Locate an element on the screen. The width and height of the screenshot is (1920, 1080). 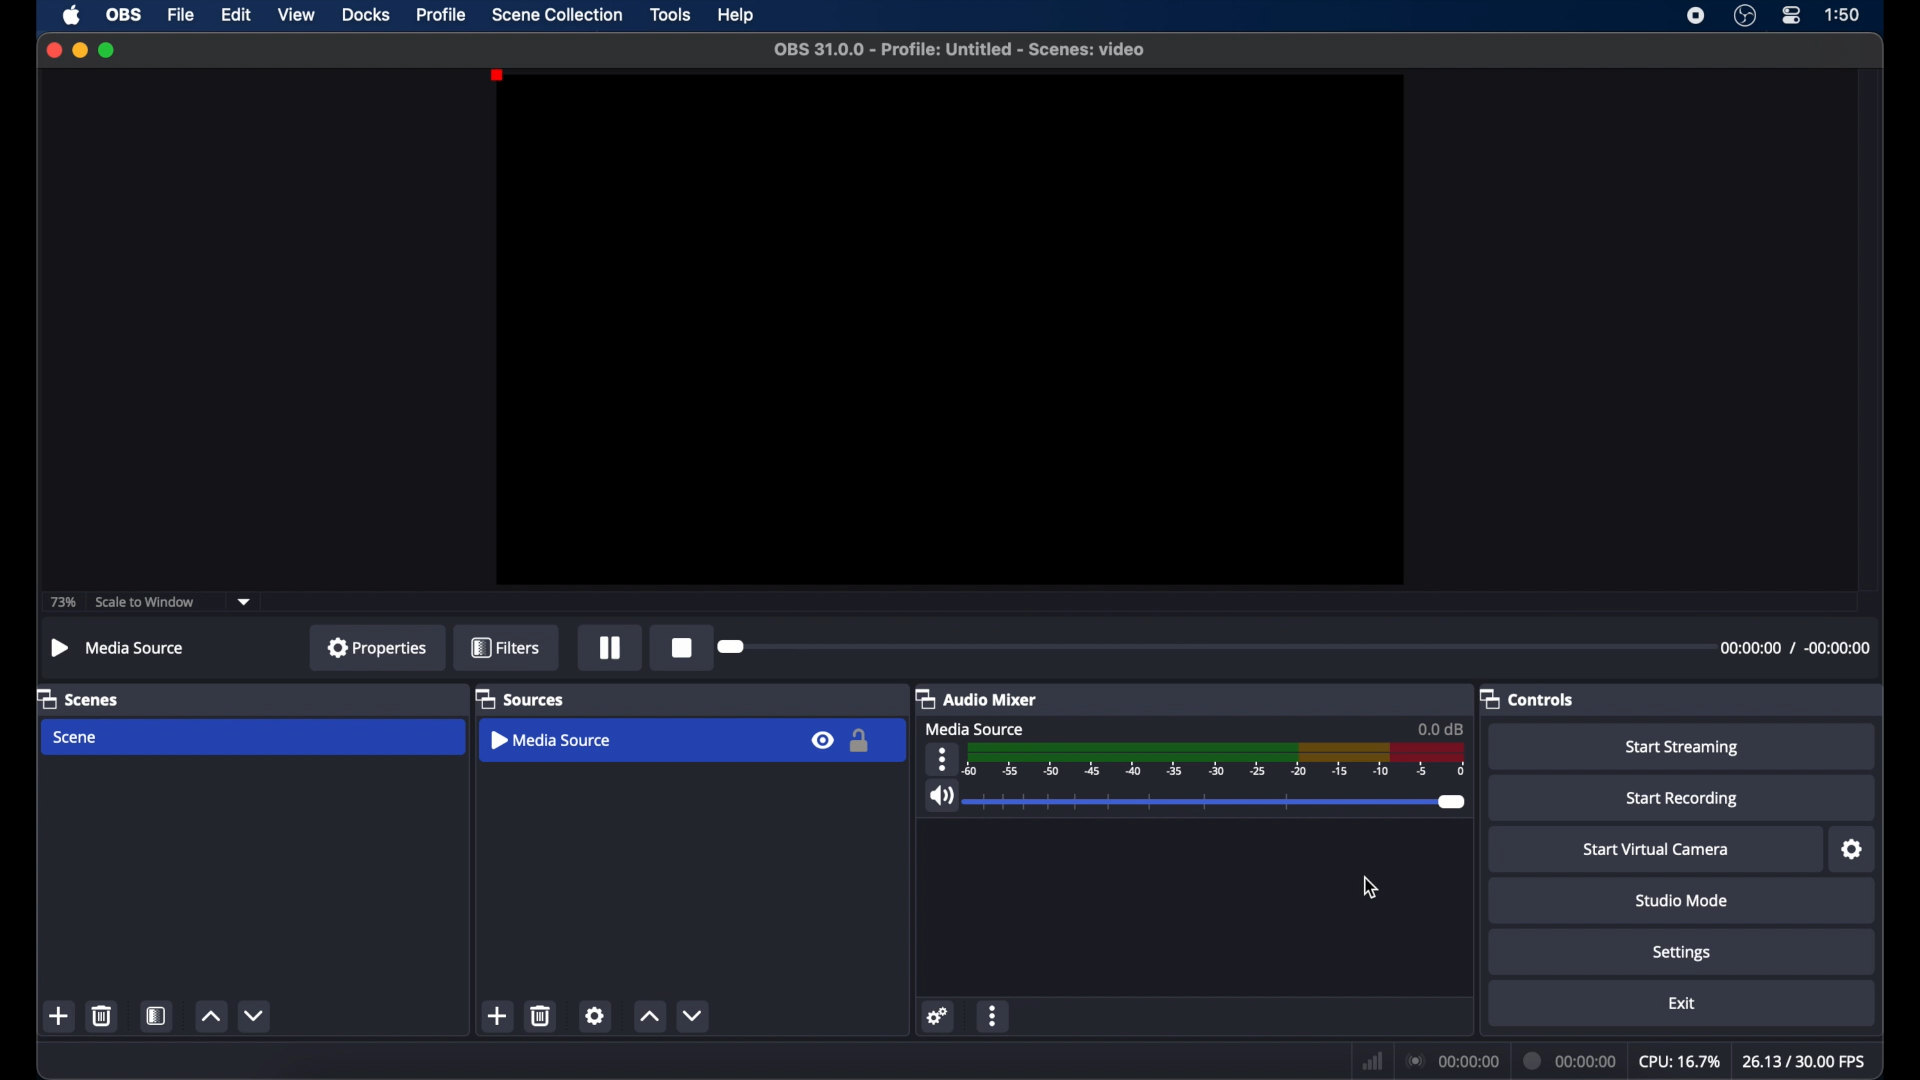
duration is located at coordinates (1572, 1059).